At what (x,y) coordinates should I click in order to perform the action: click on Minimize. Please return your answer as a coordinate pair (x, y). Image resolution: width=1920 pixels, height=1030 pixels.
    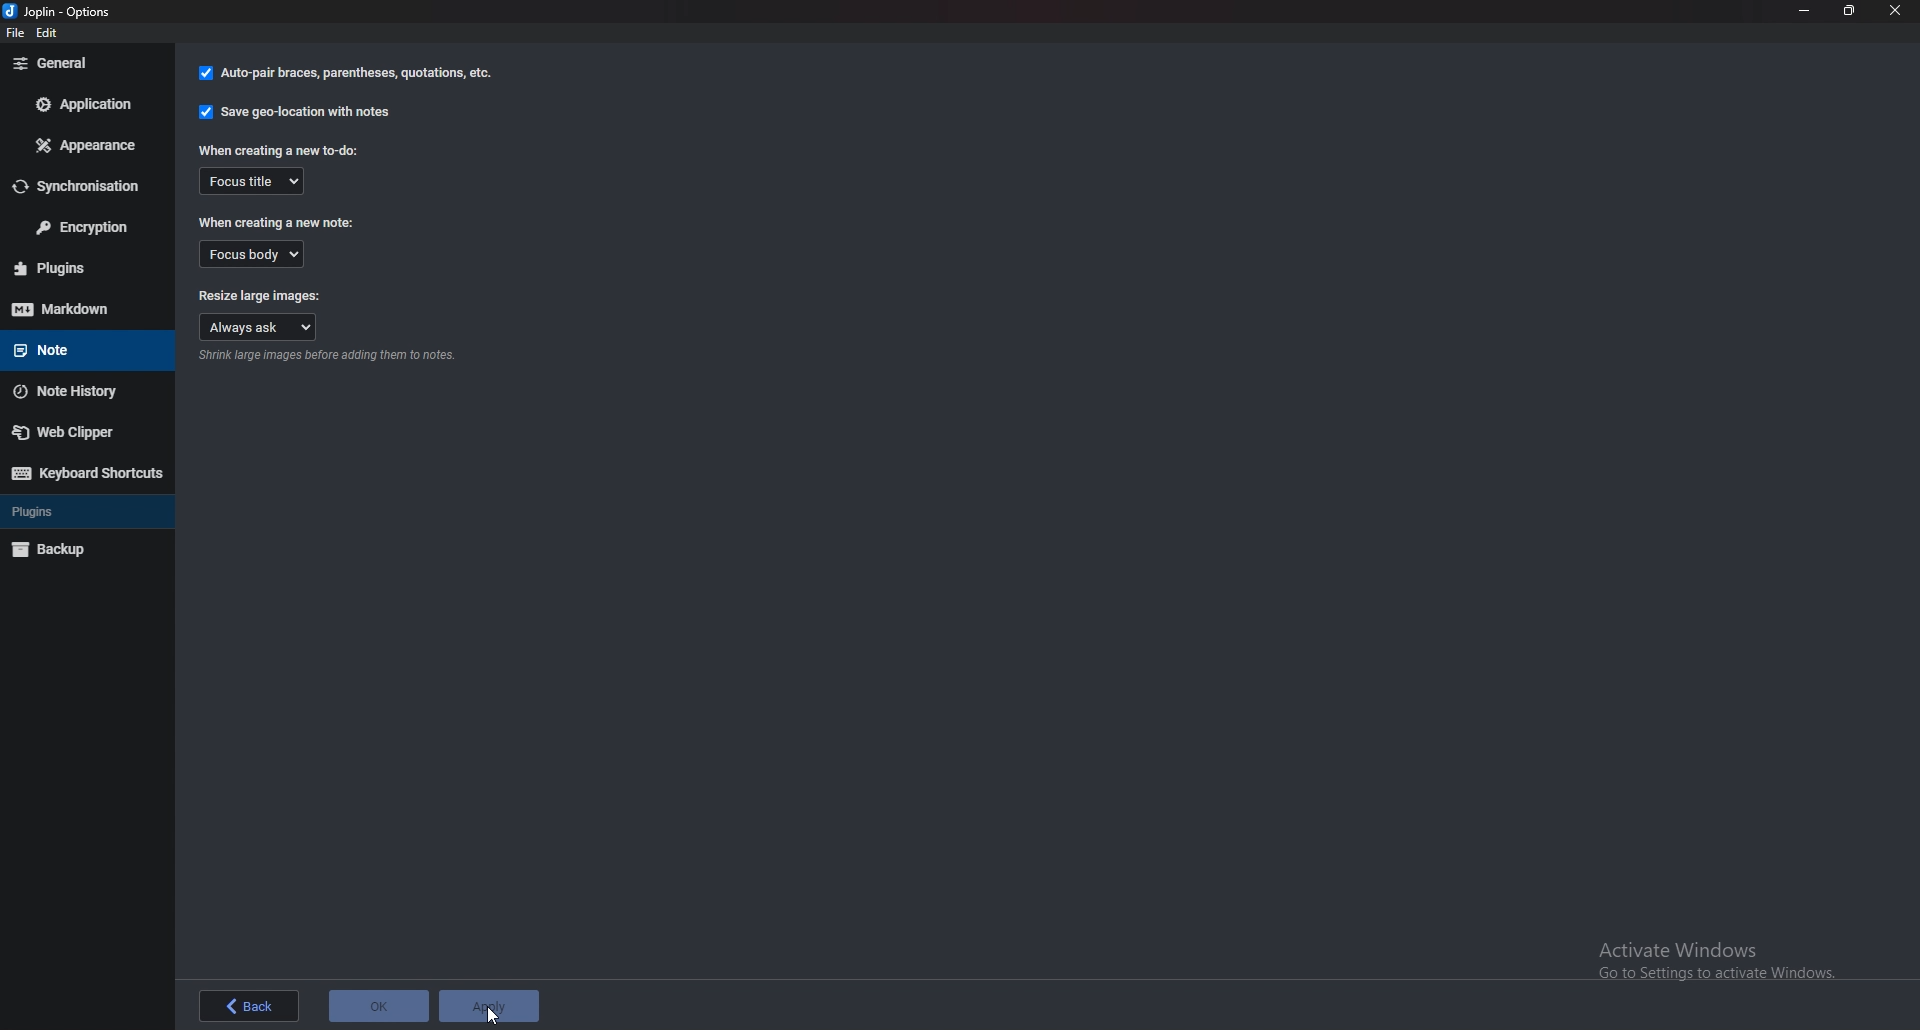
    Looking at the image, I should click on (1803, 11).